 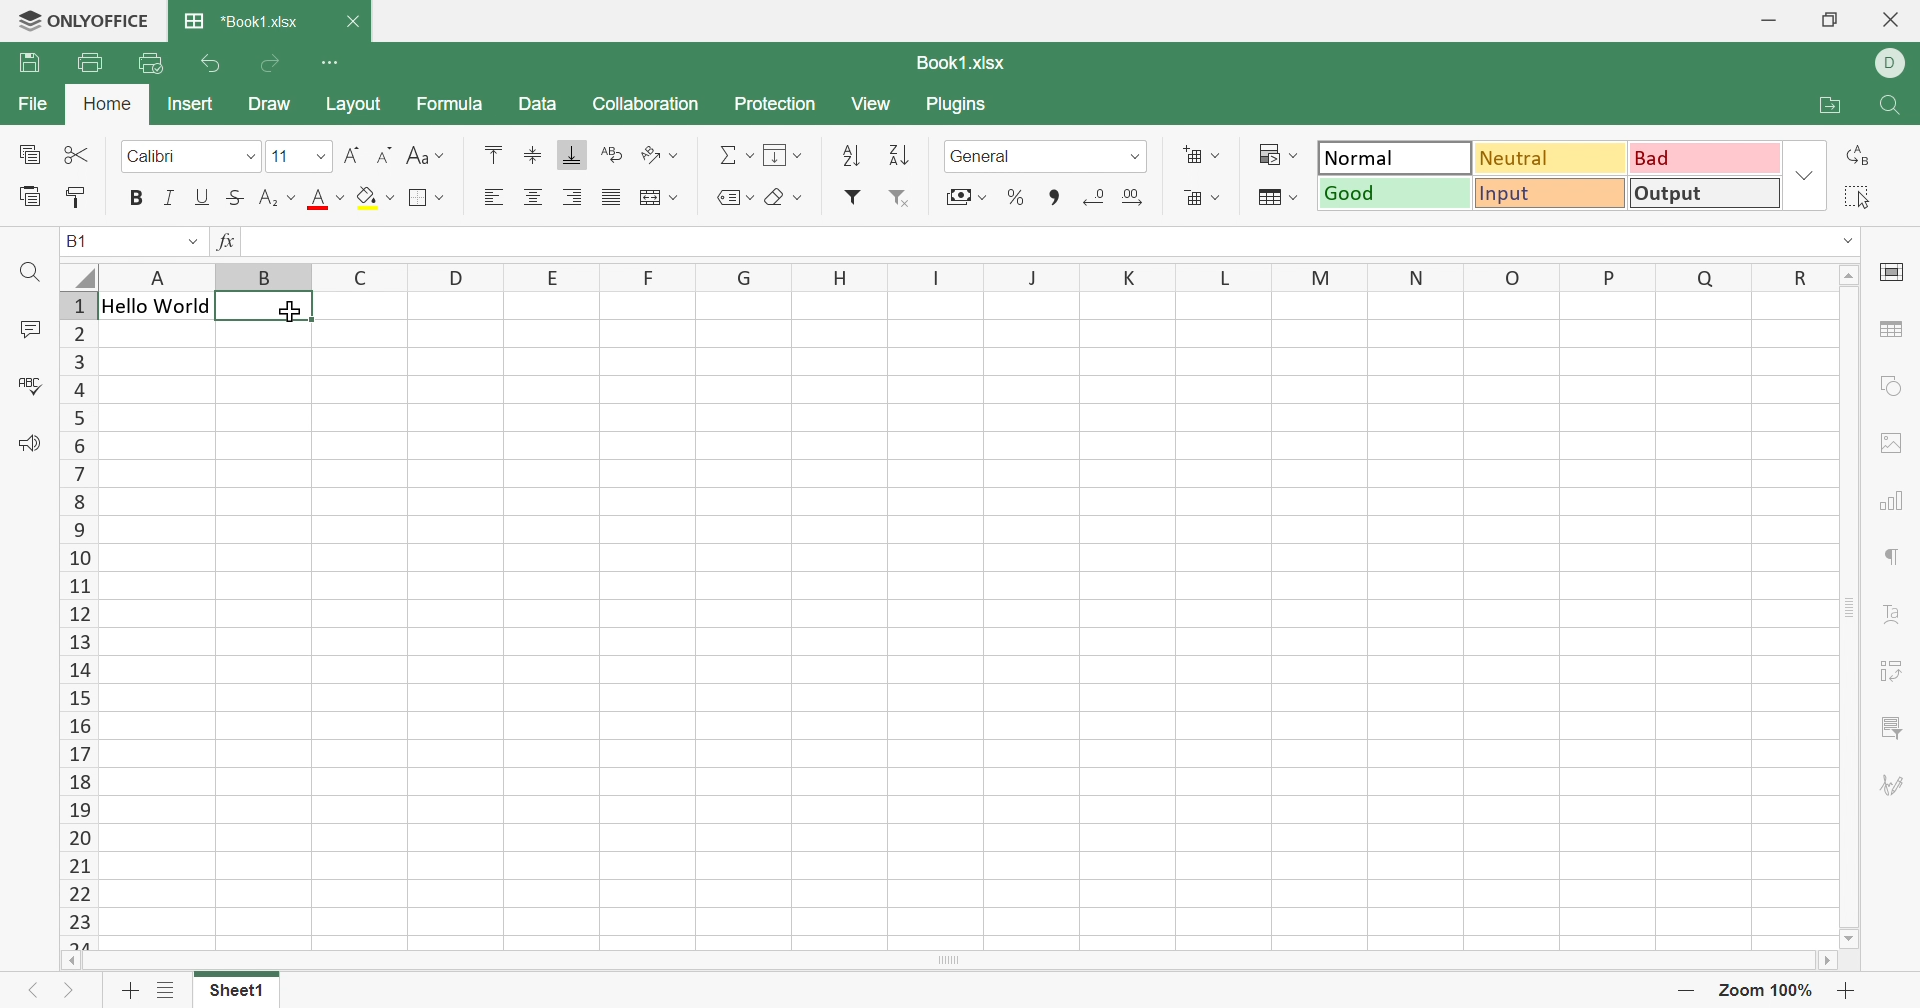 What do you see at coordinates (1829, 107) in the screenshot?
I see `Open file location` at bounding box center [1829, 107].